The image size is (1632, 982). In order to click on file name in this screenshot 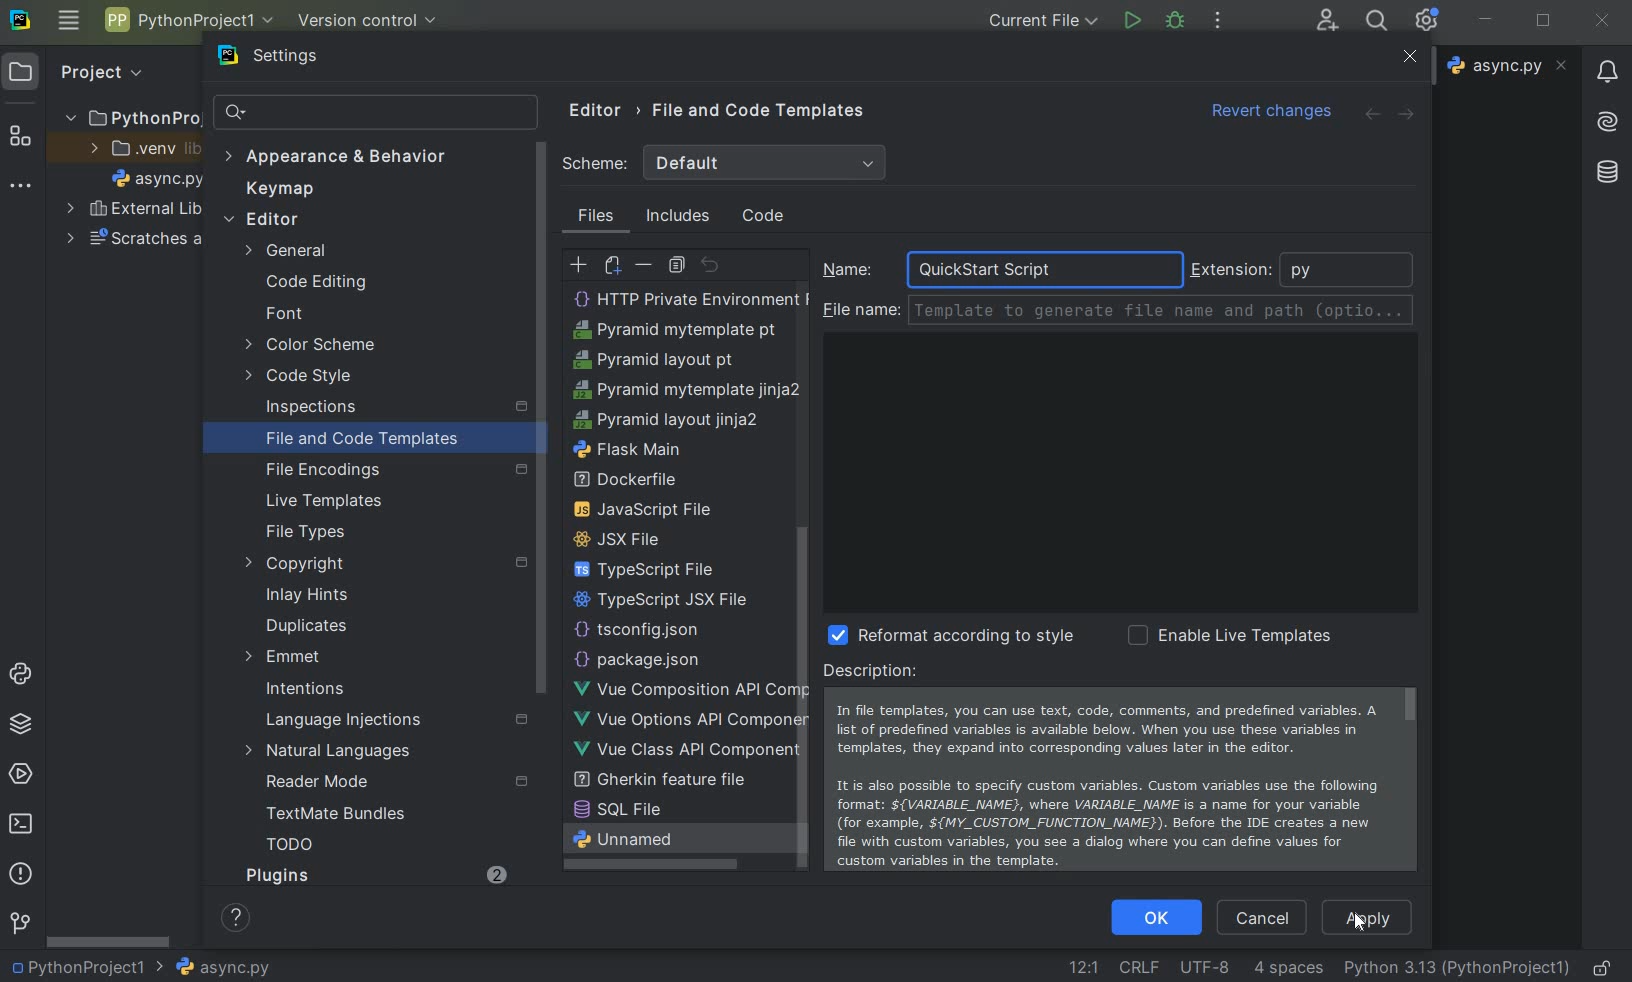, I will do `click(226, 969)`.